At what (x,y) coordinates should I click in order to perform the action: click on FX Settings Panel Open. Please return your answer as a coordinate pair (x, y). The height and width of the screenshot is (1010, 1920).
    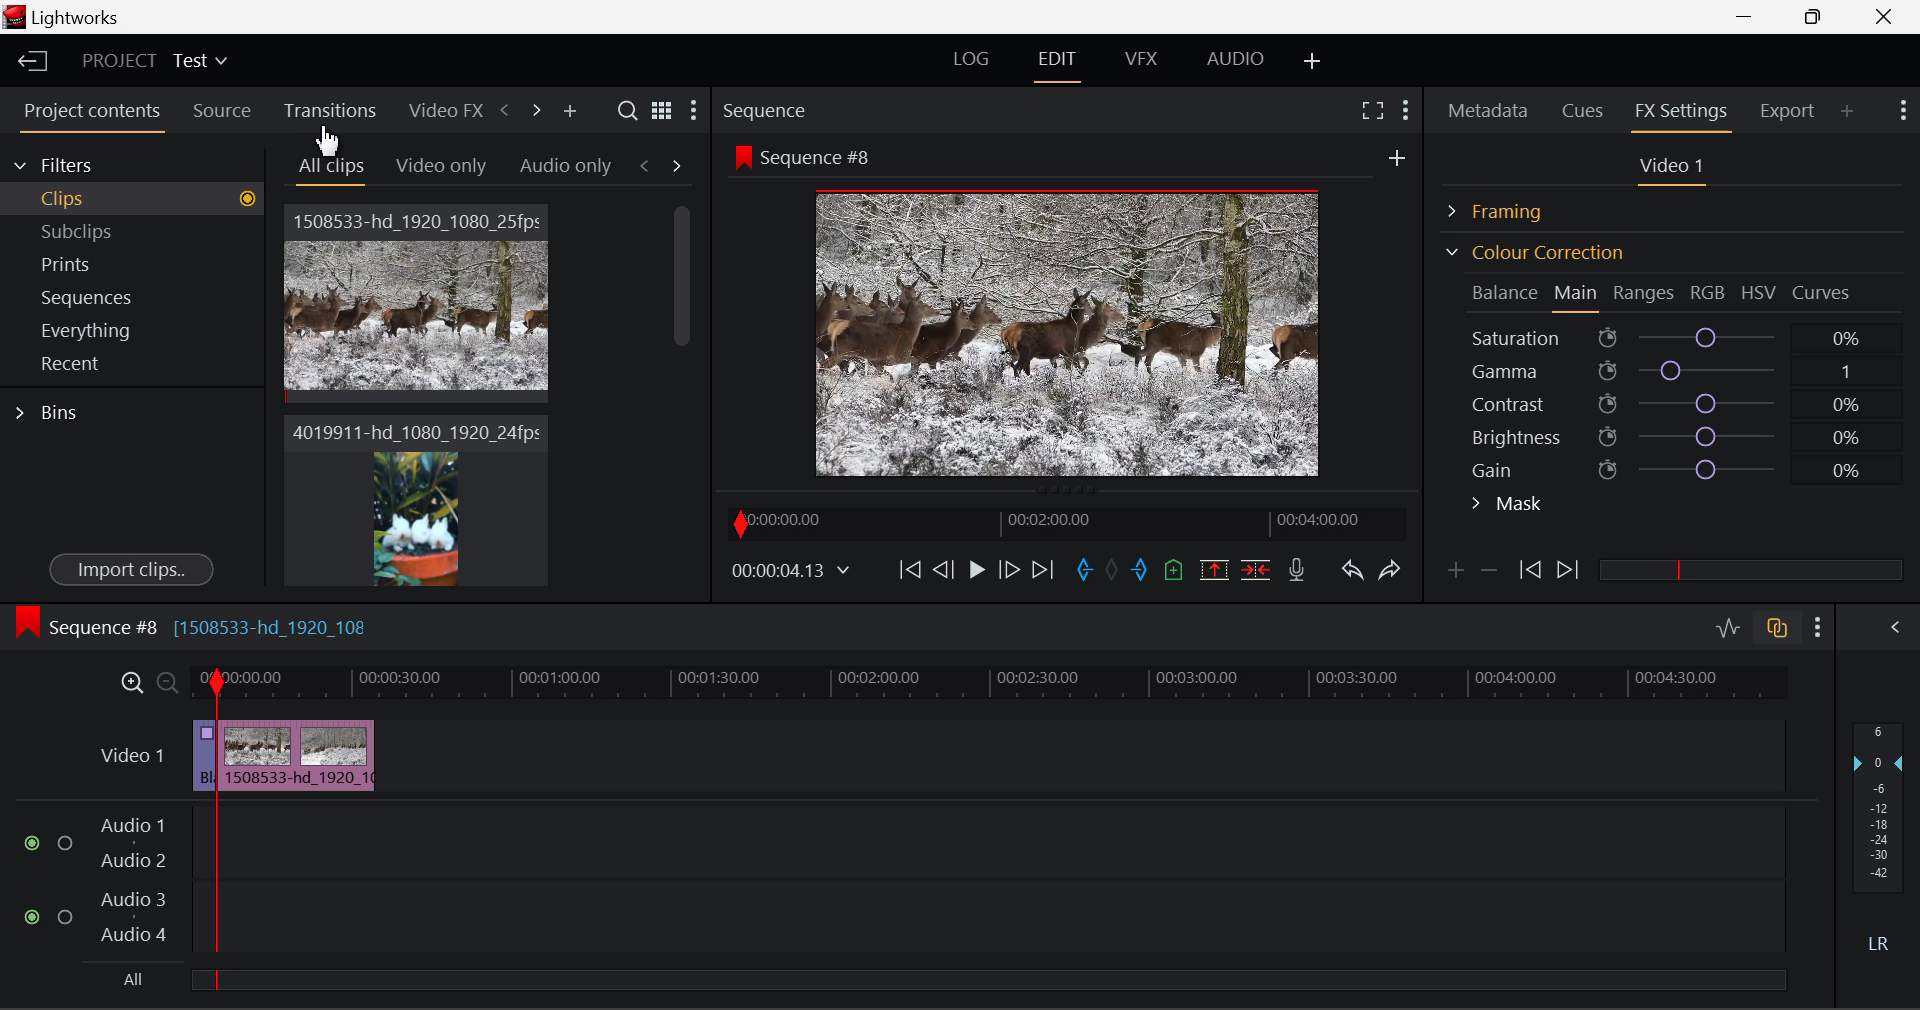
    Looking at the image, I should click on (1682, 113).